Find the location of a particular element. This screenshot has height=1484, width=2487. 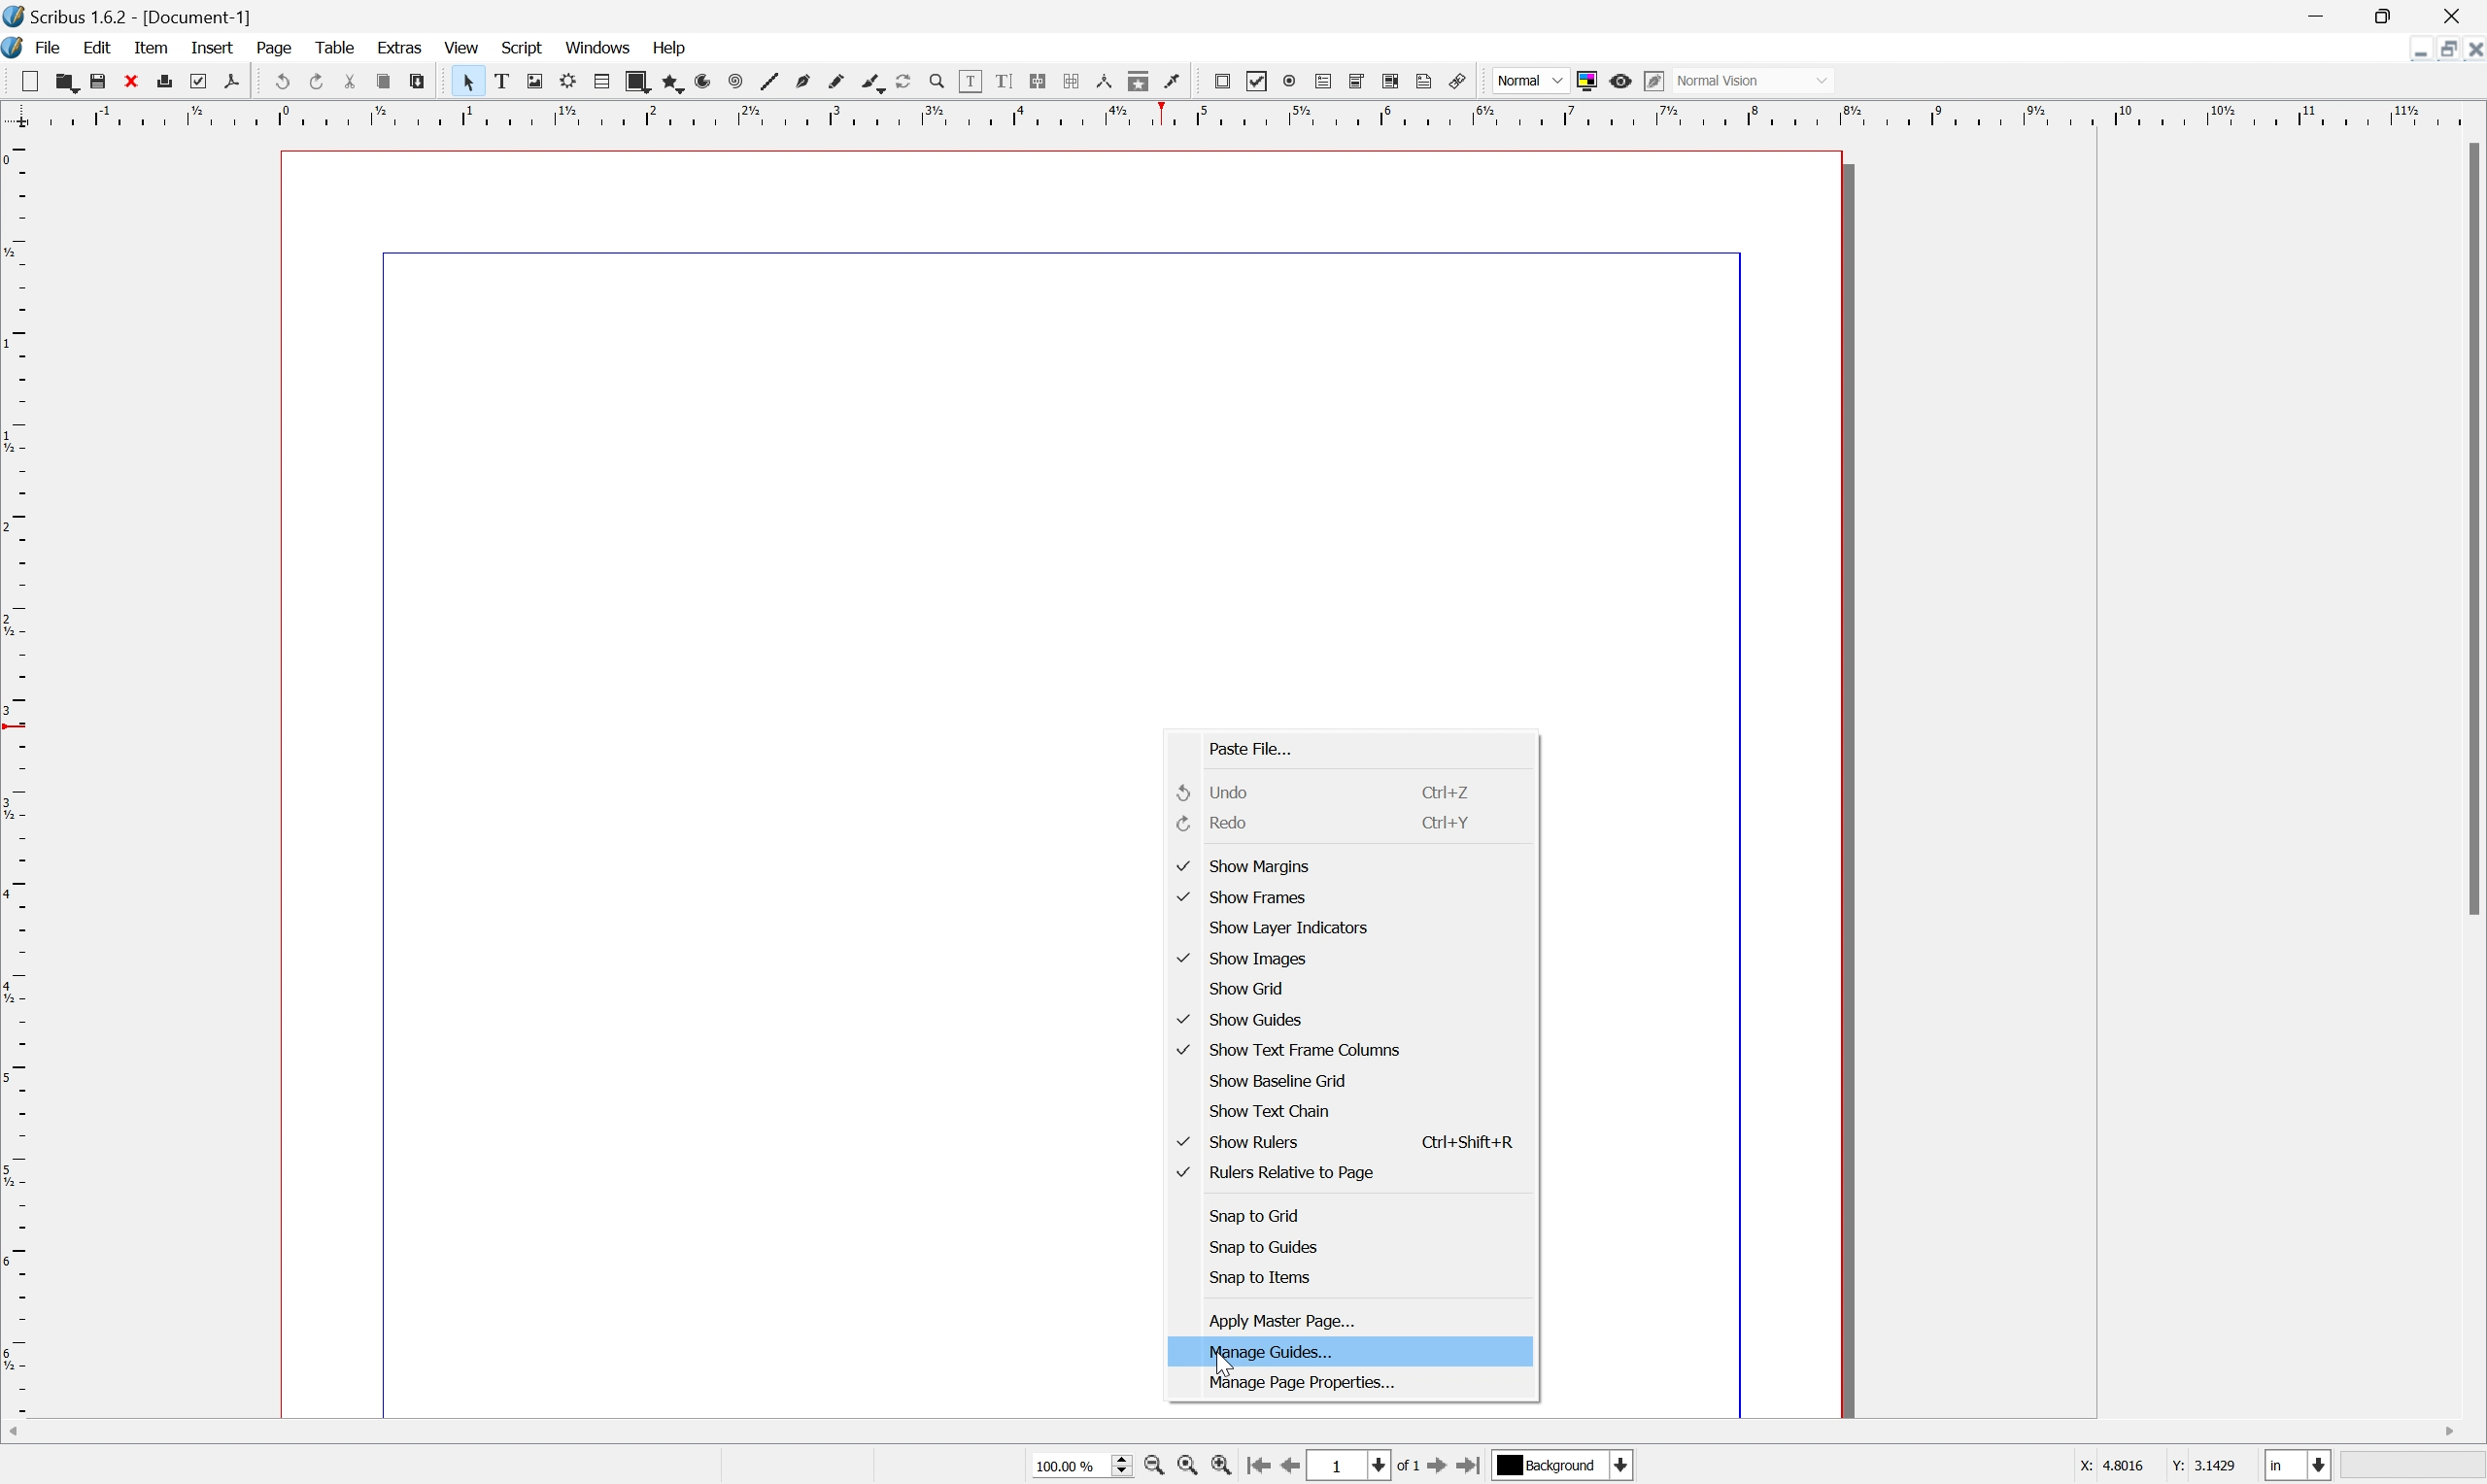

render frame is located at coordinates (568, 83).